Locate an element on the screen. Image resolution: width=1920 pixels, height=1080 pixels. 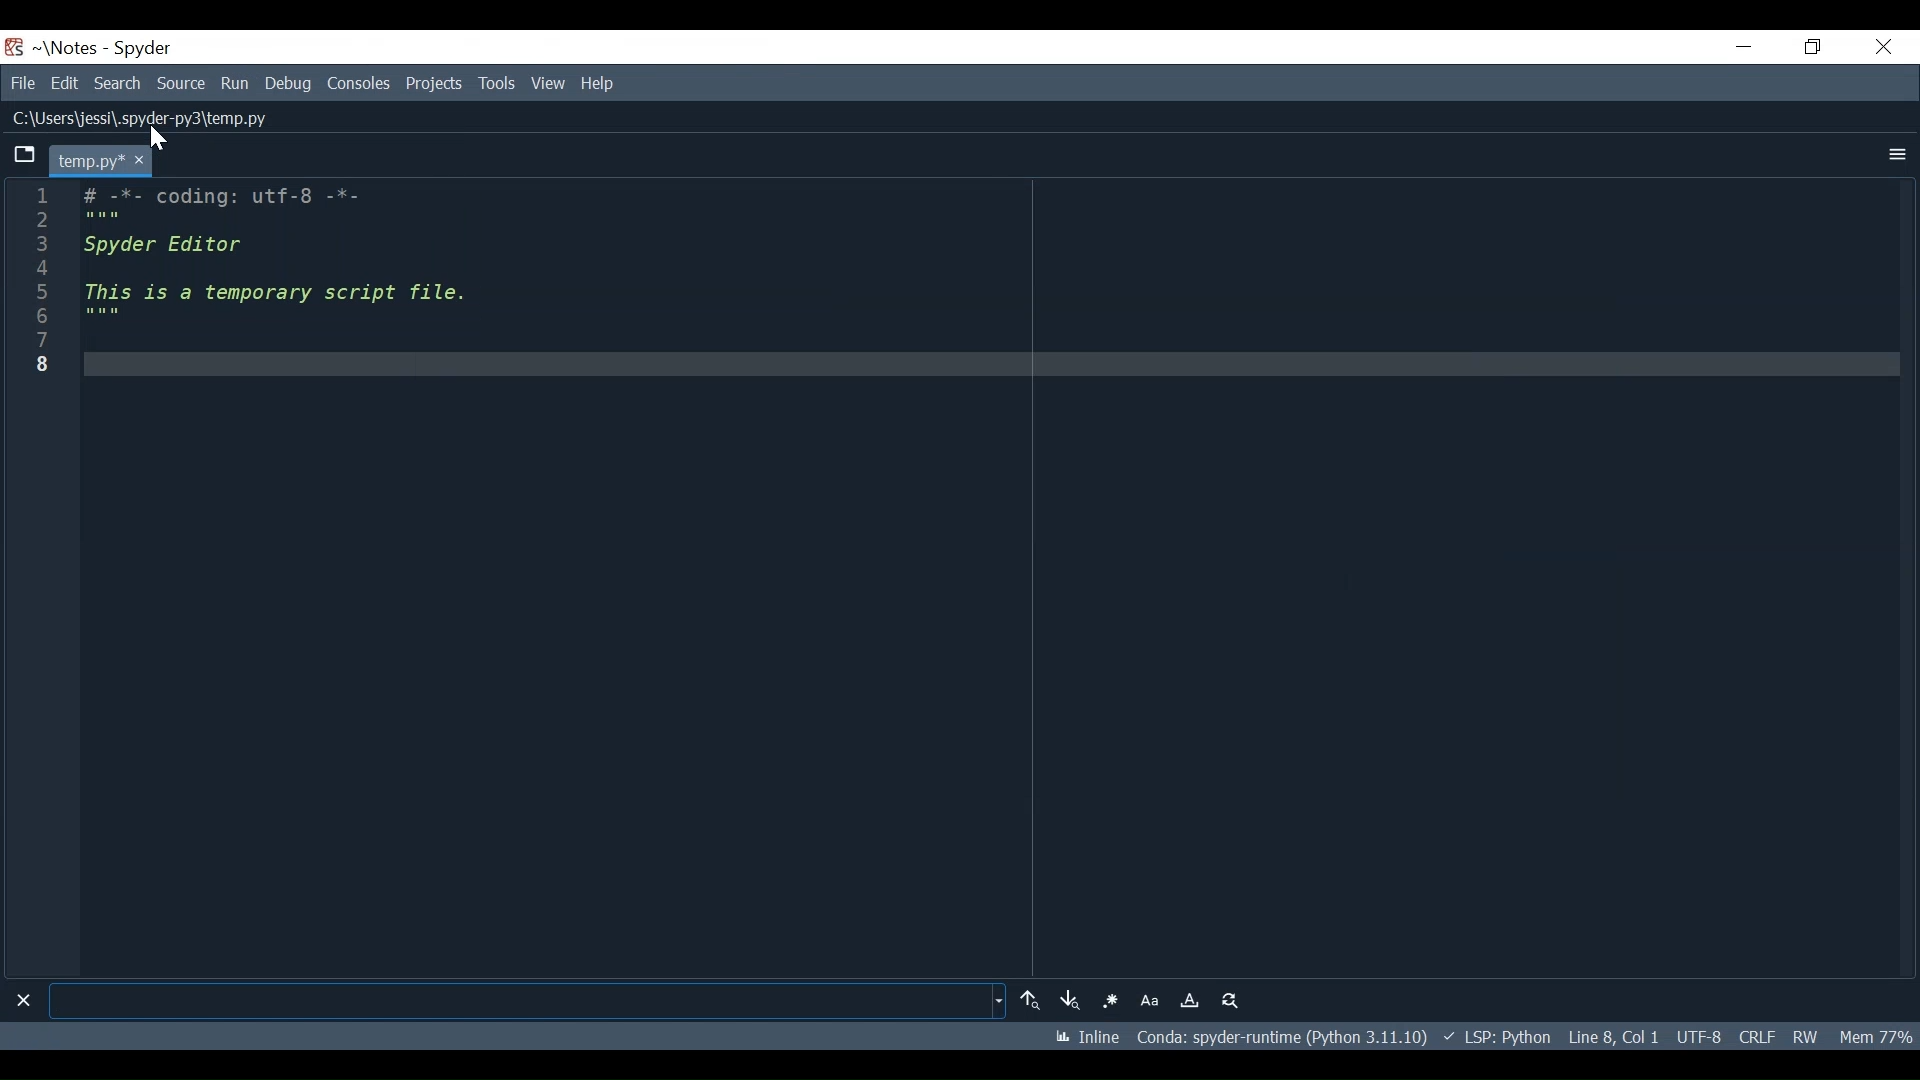
Memory Usage is located at coordinates (1879, 1034).